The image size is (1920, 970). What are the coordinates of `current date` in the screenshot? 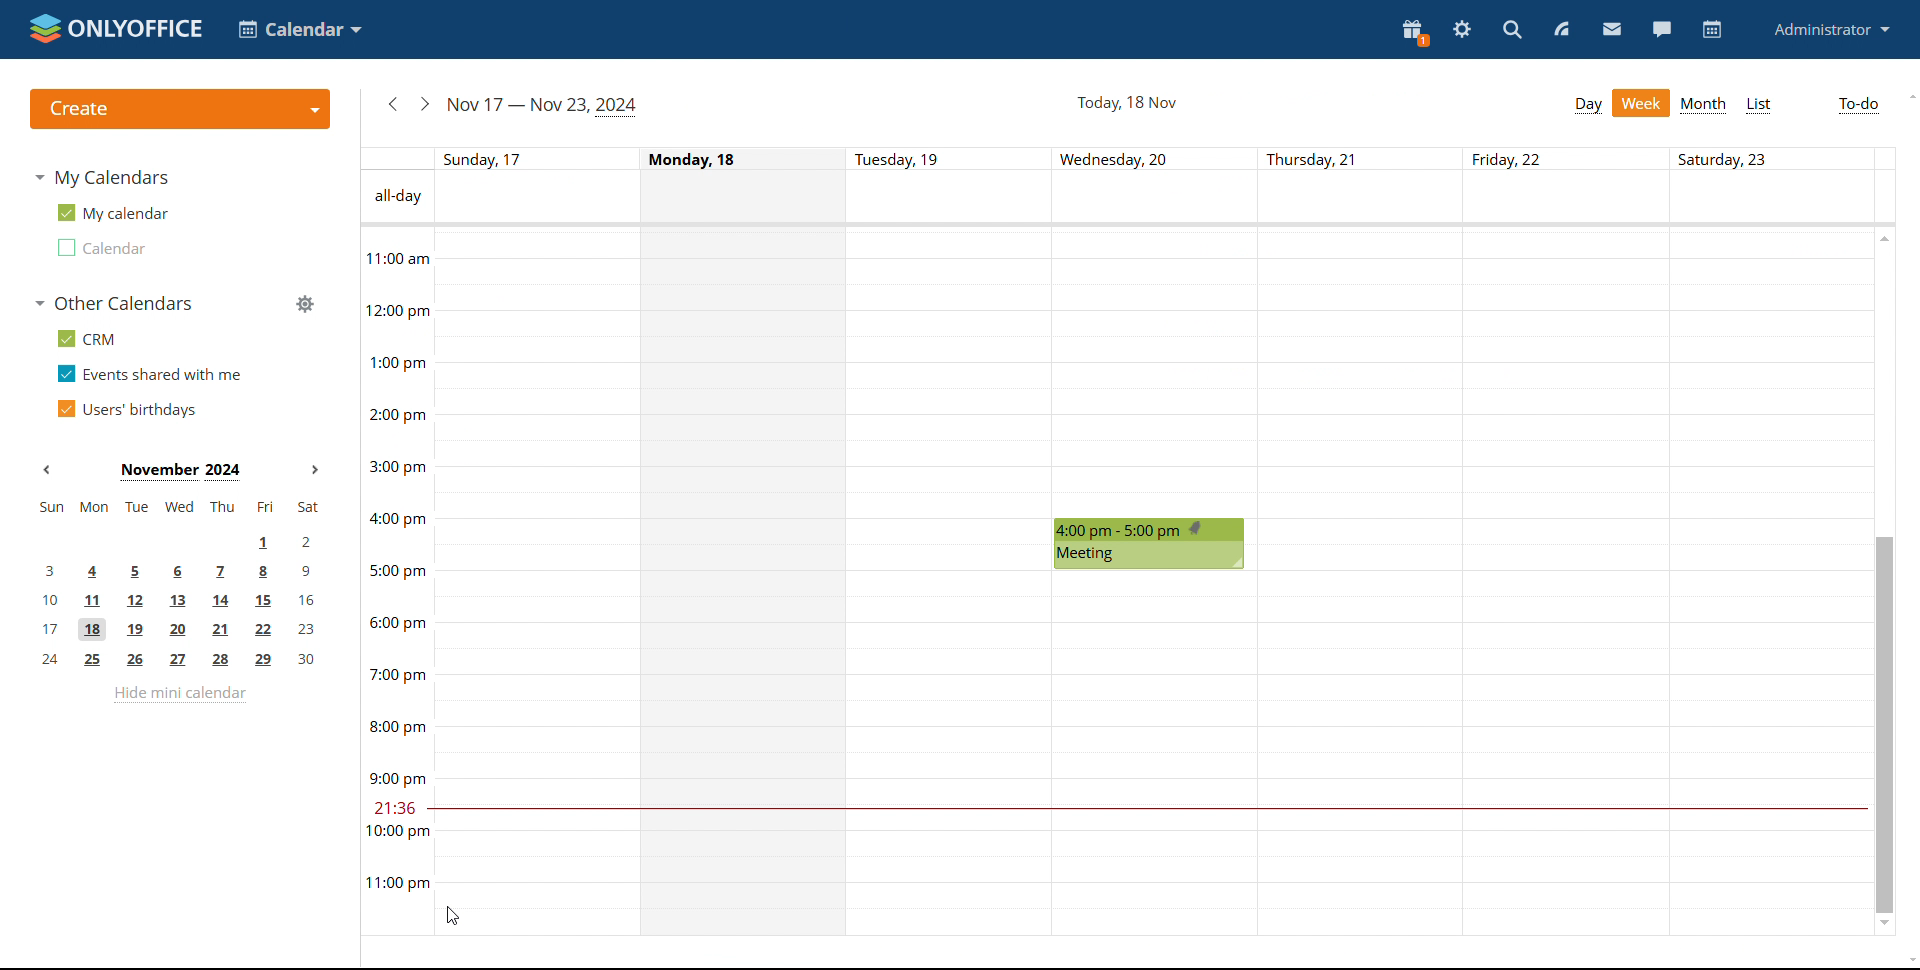 It's located at (1125, 103).